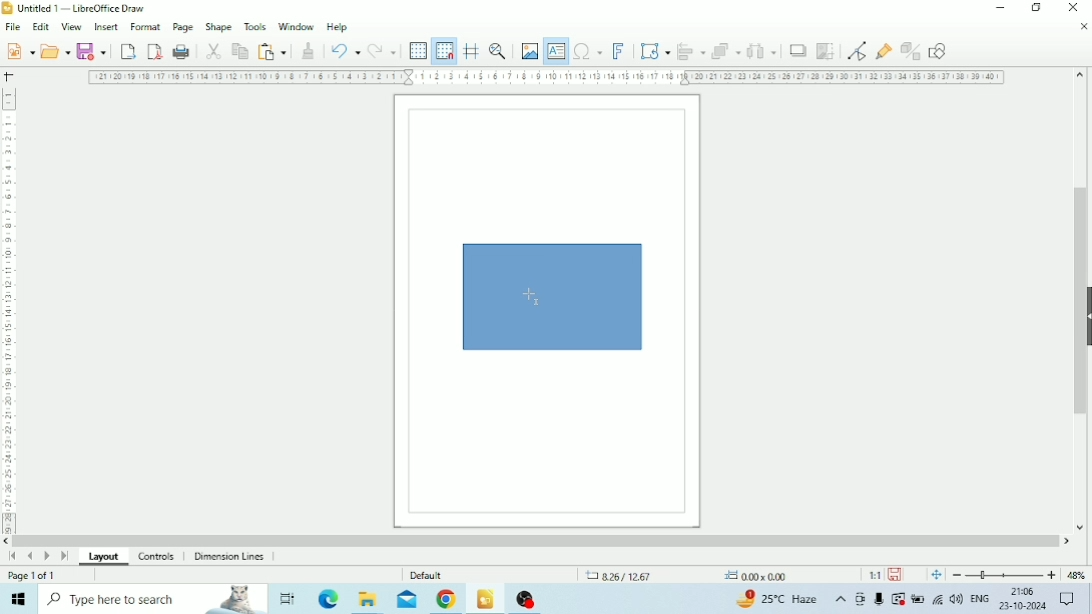 This screenshot has height=614, width=1092. What do you see at coordinates (1022, 591) in the screenshot?
I see `Time` at bounding box center [1022, 591].